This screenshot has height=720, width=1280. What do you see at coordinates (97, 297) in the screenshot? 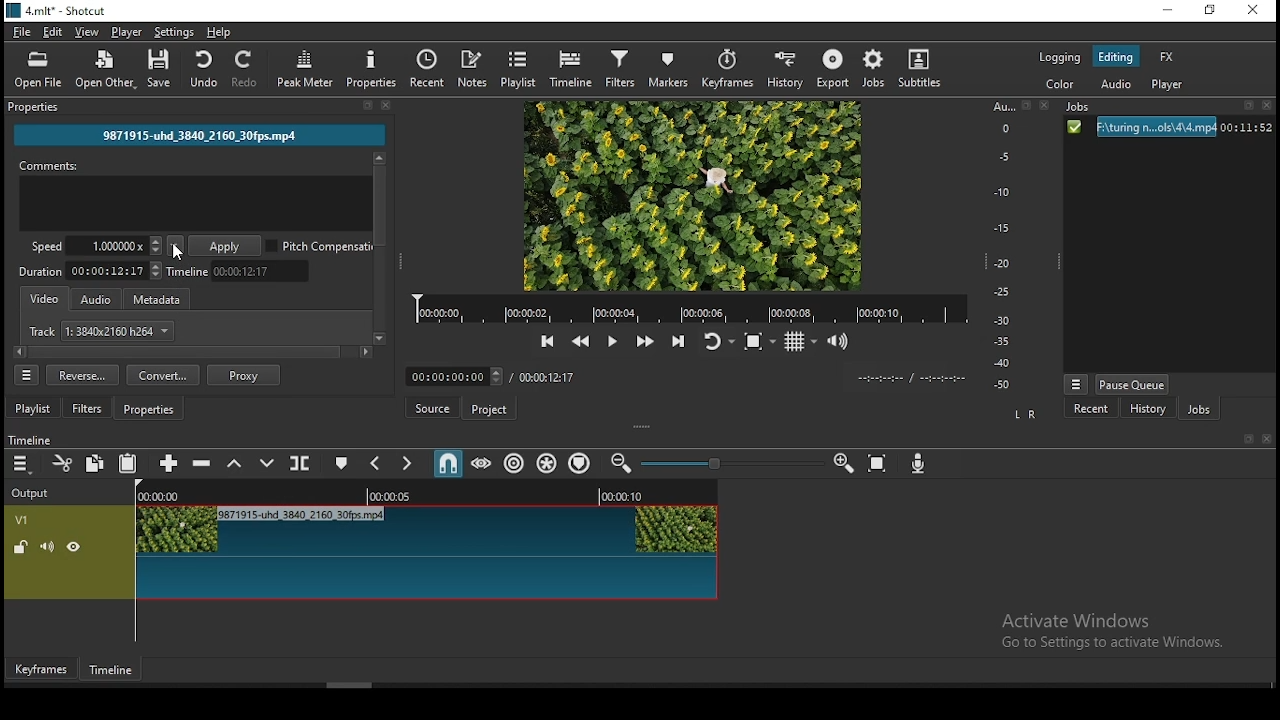
I see `audio` at bounding box center [97, 297].